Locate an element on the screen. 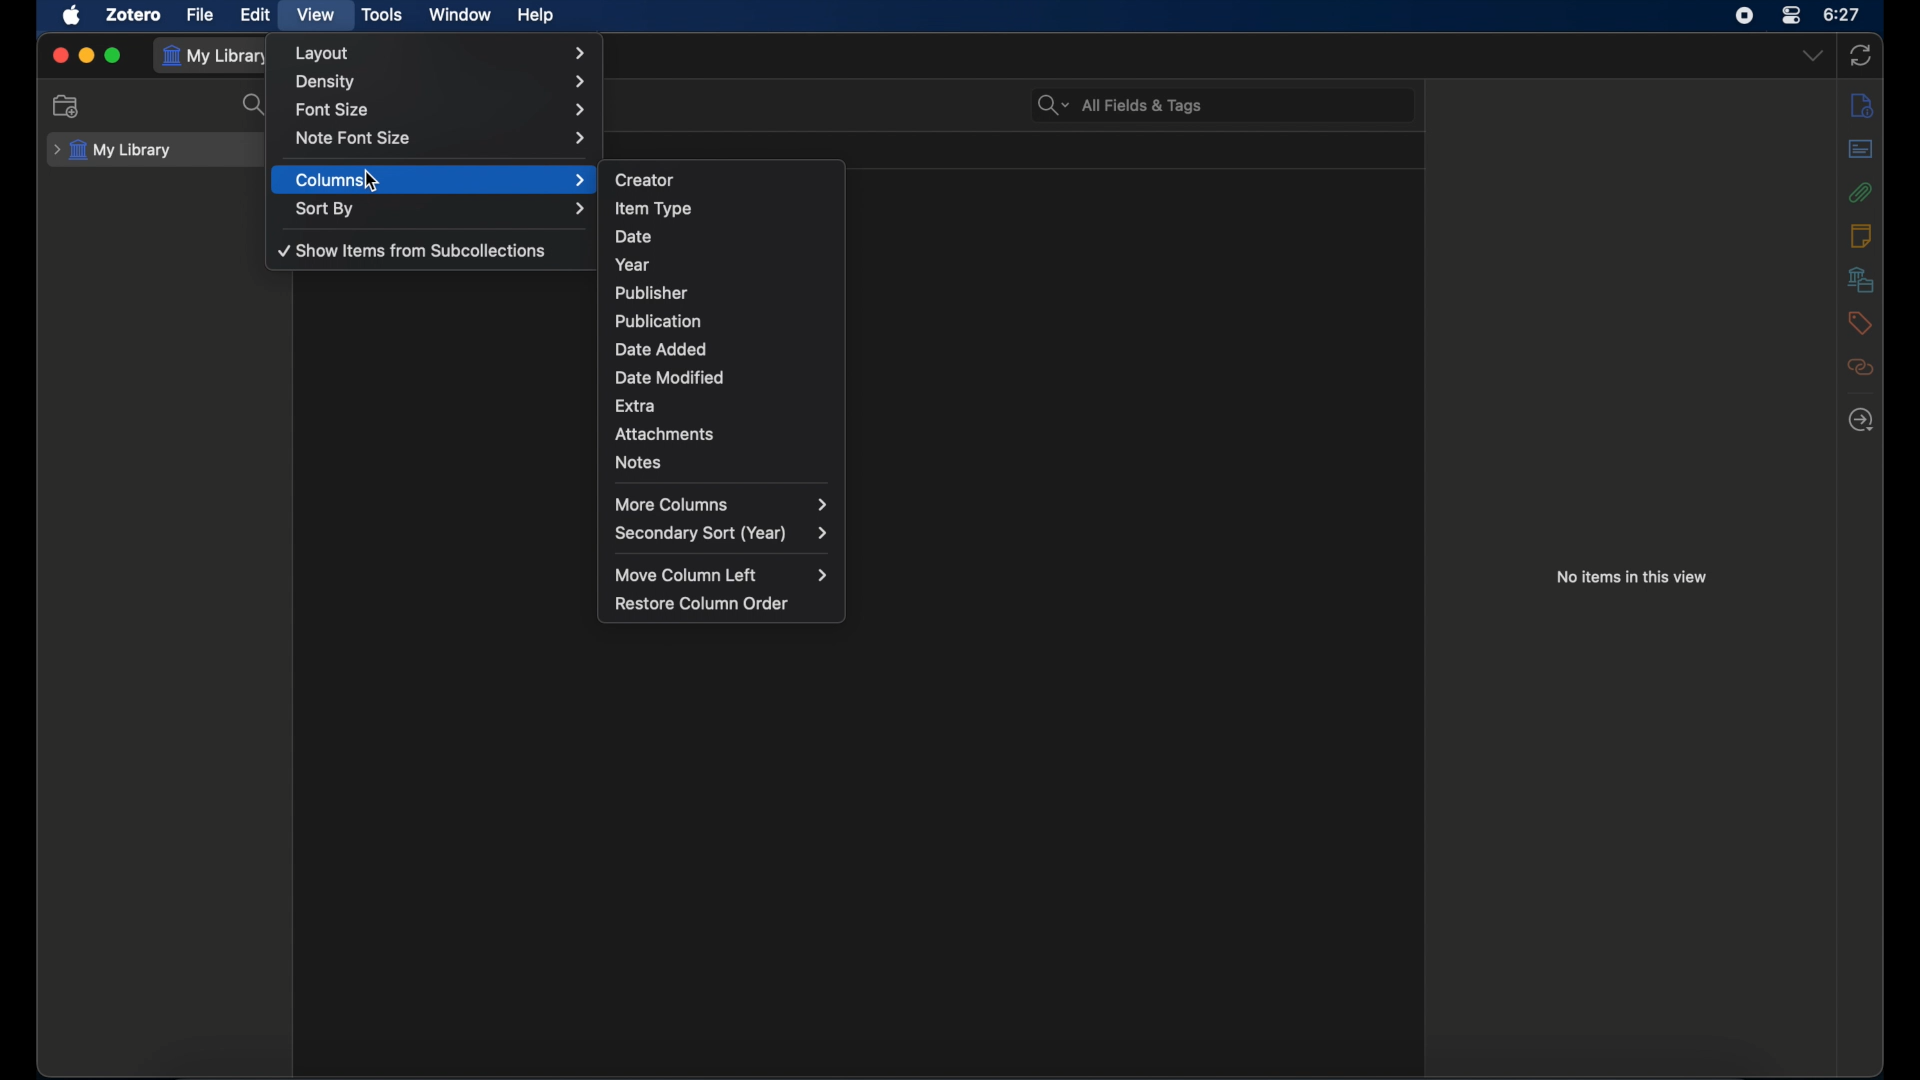 The image size is (1920, 1080). file is located at coordinates (200, 15).